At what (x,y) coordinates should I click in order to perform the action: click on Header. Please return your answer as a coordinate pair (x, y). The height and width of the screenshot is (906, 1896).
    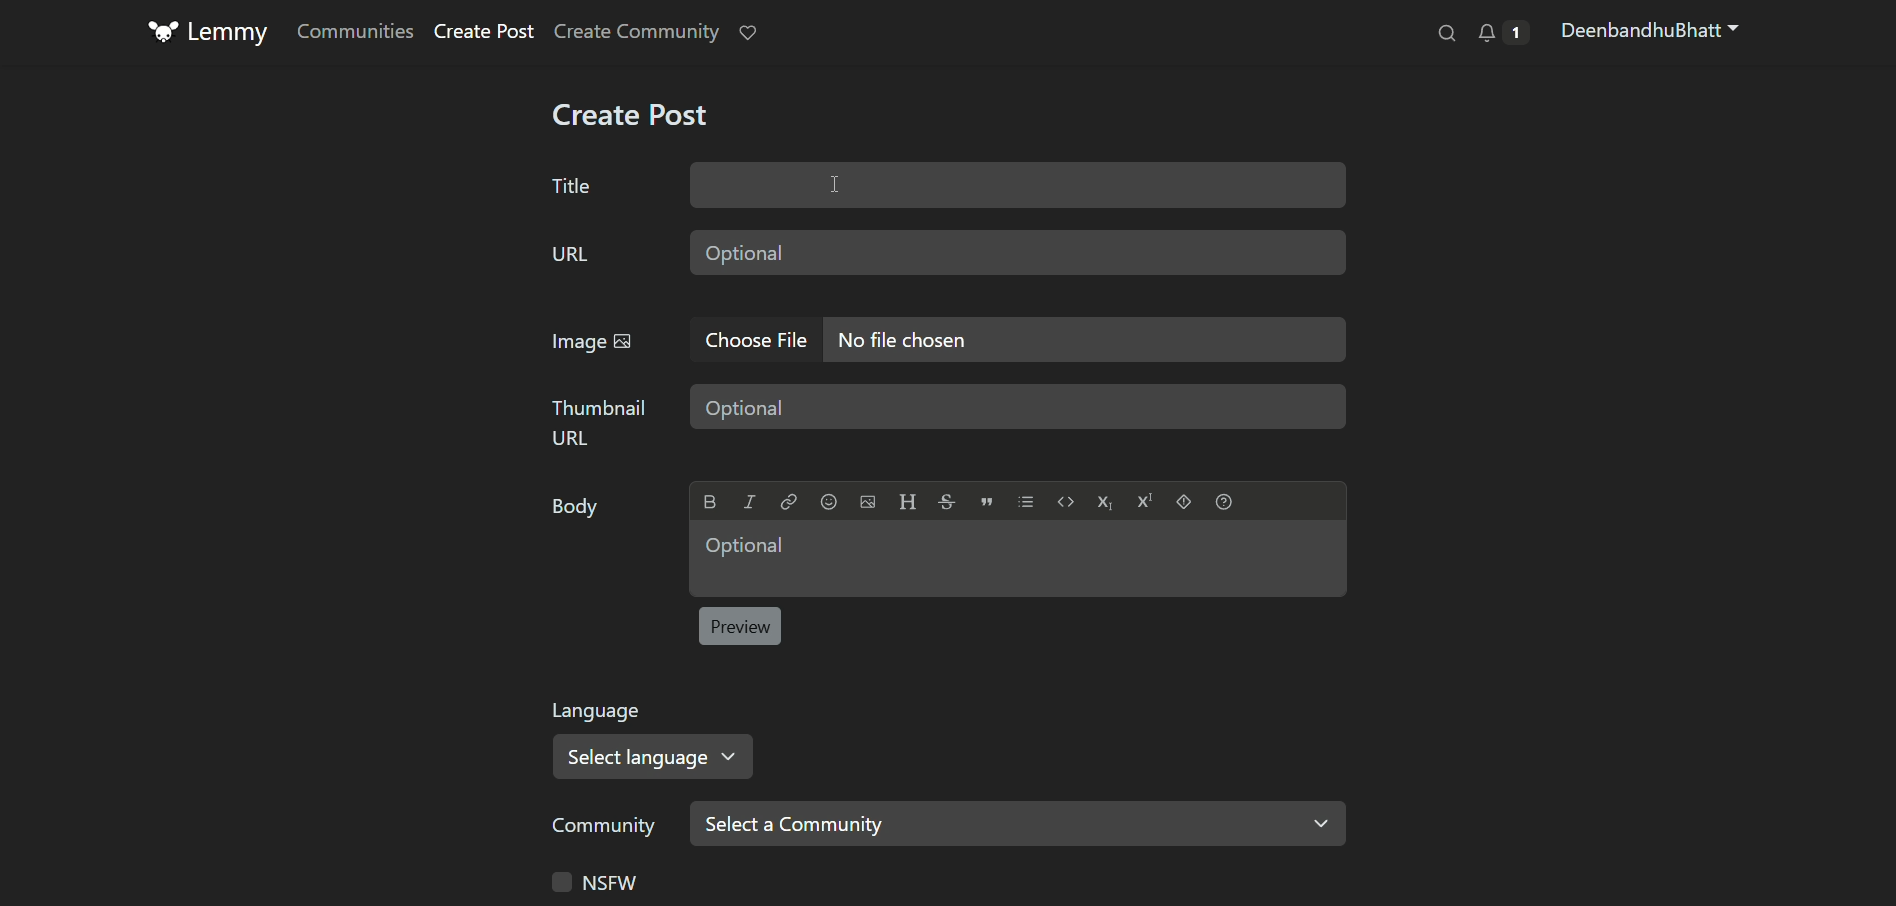
    Looking at the image, I should click on (908, 502).